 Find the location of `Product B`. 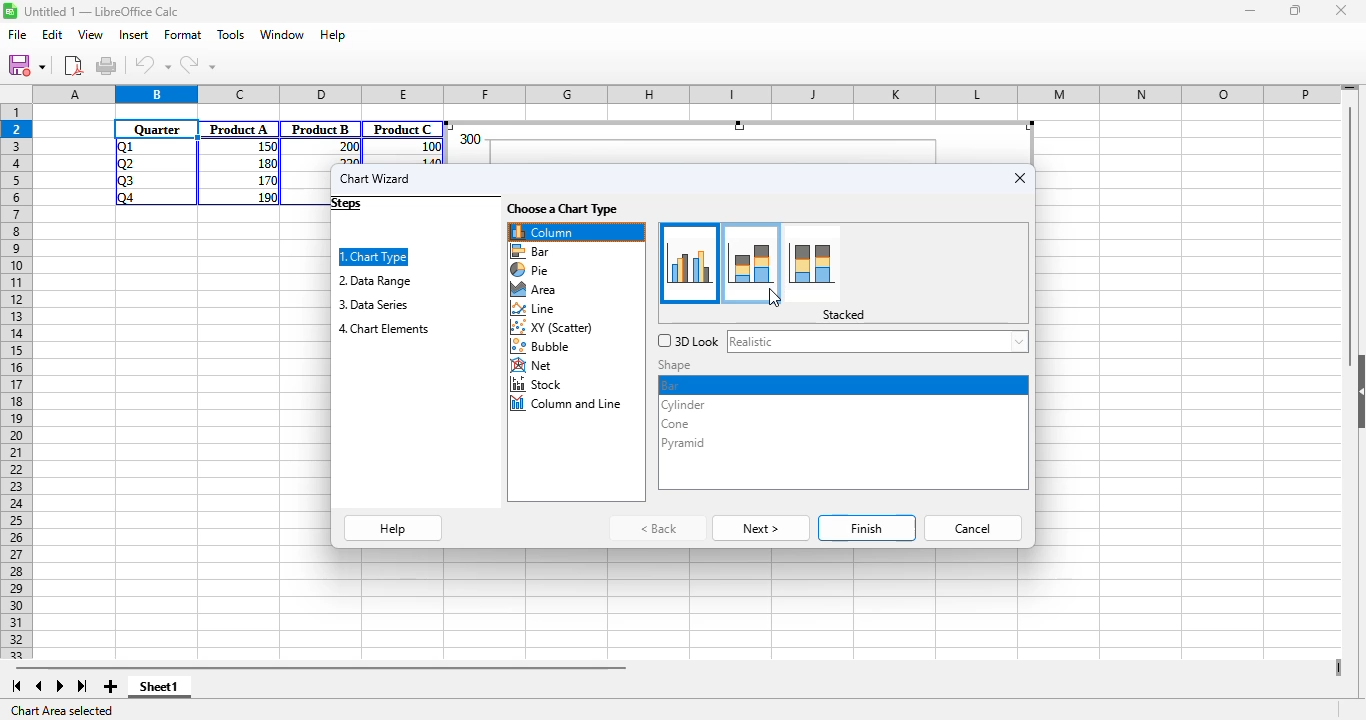

Product B is located at coordinates (321, 129).